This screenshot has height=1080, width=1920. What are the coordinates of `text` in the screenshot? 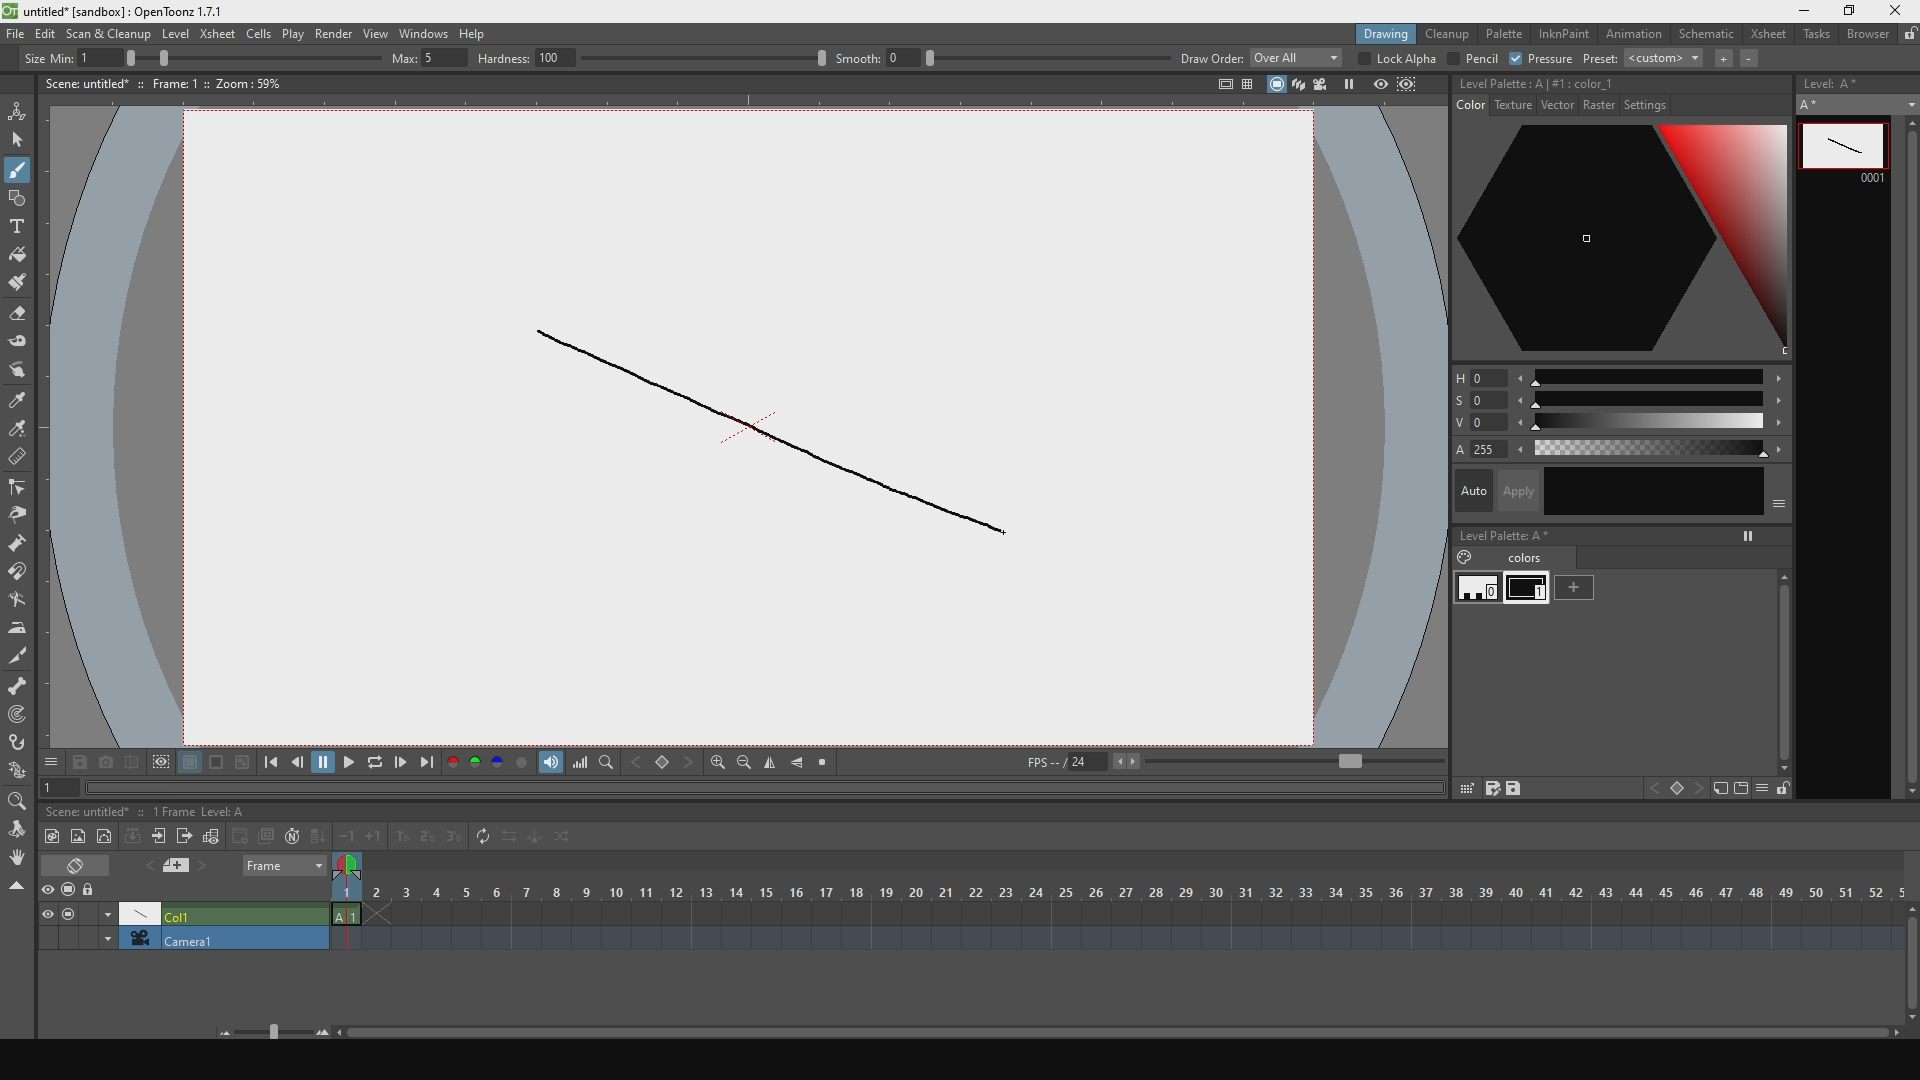 It's located at (19, 224).